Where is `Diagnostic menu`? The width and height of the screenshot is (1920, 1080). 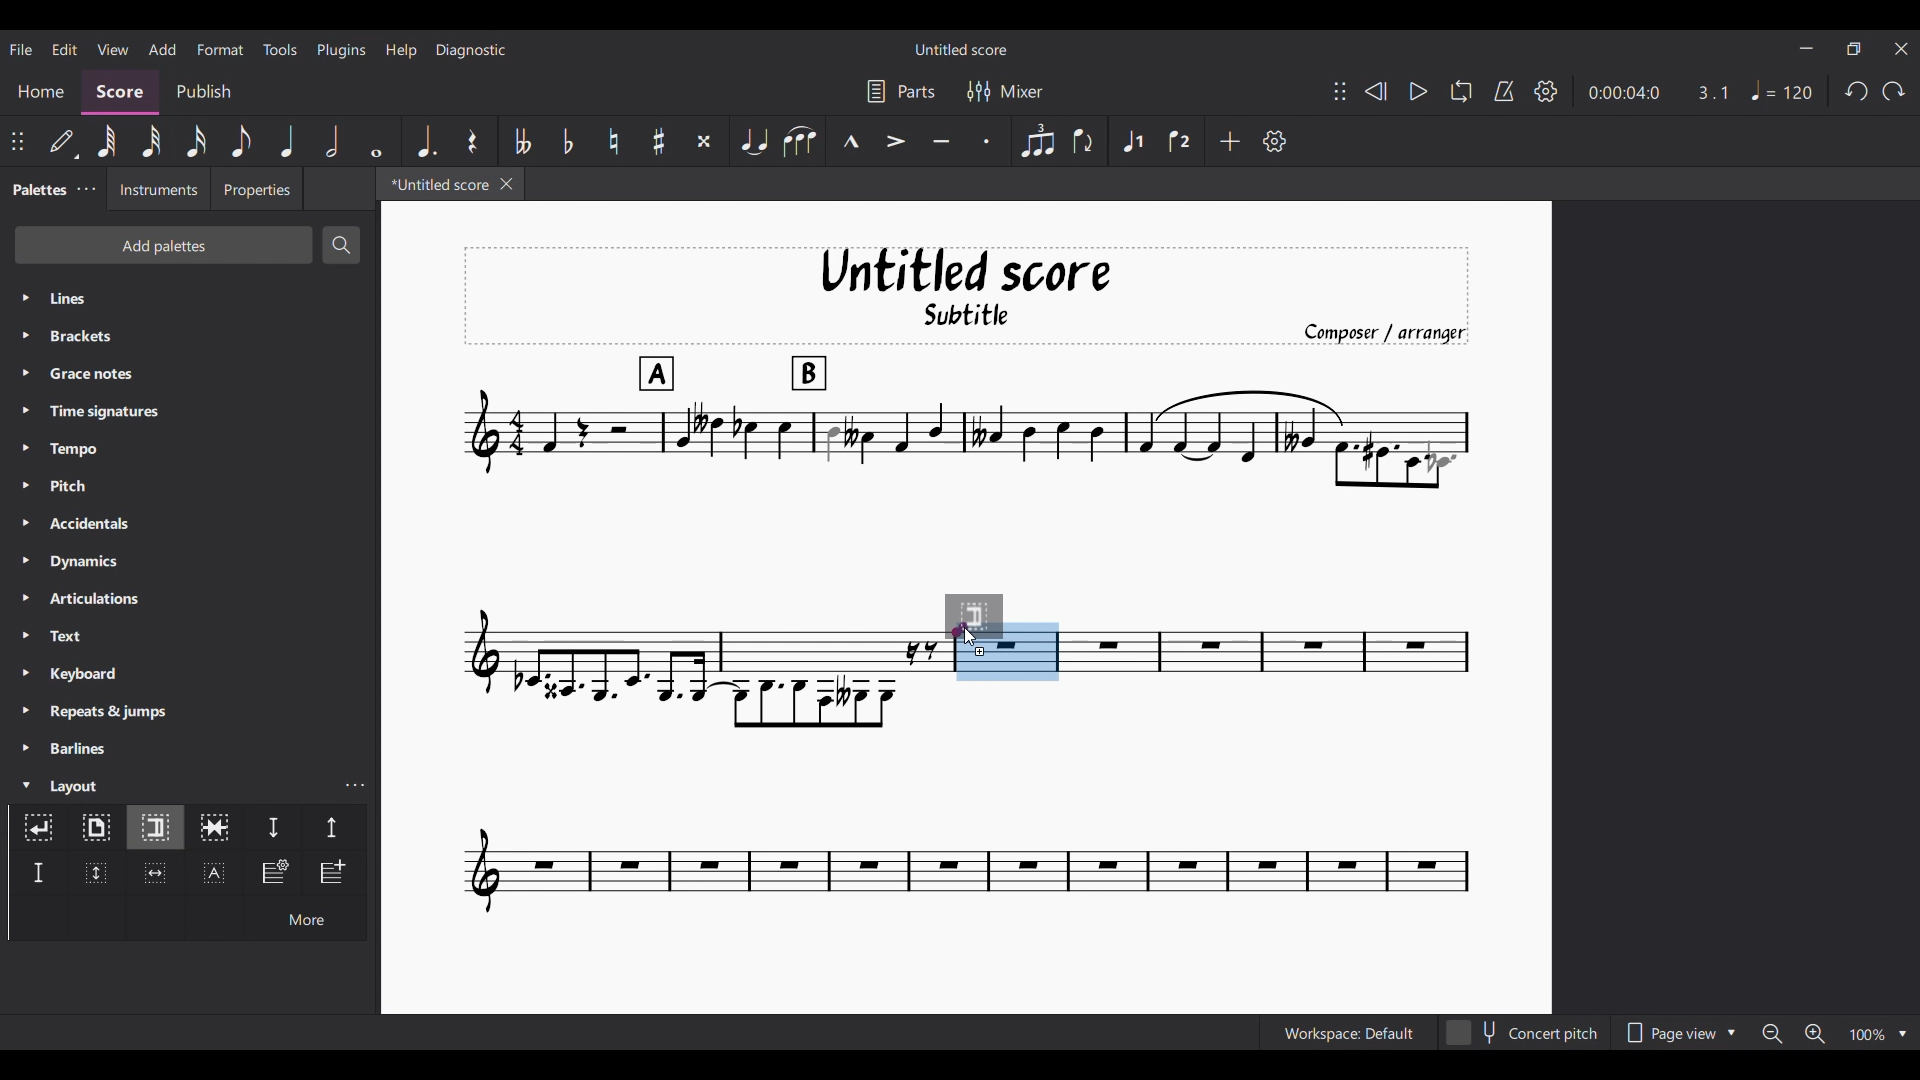
Diagnostic menu is located at coordinates (472, 50).